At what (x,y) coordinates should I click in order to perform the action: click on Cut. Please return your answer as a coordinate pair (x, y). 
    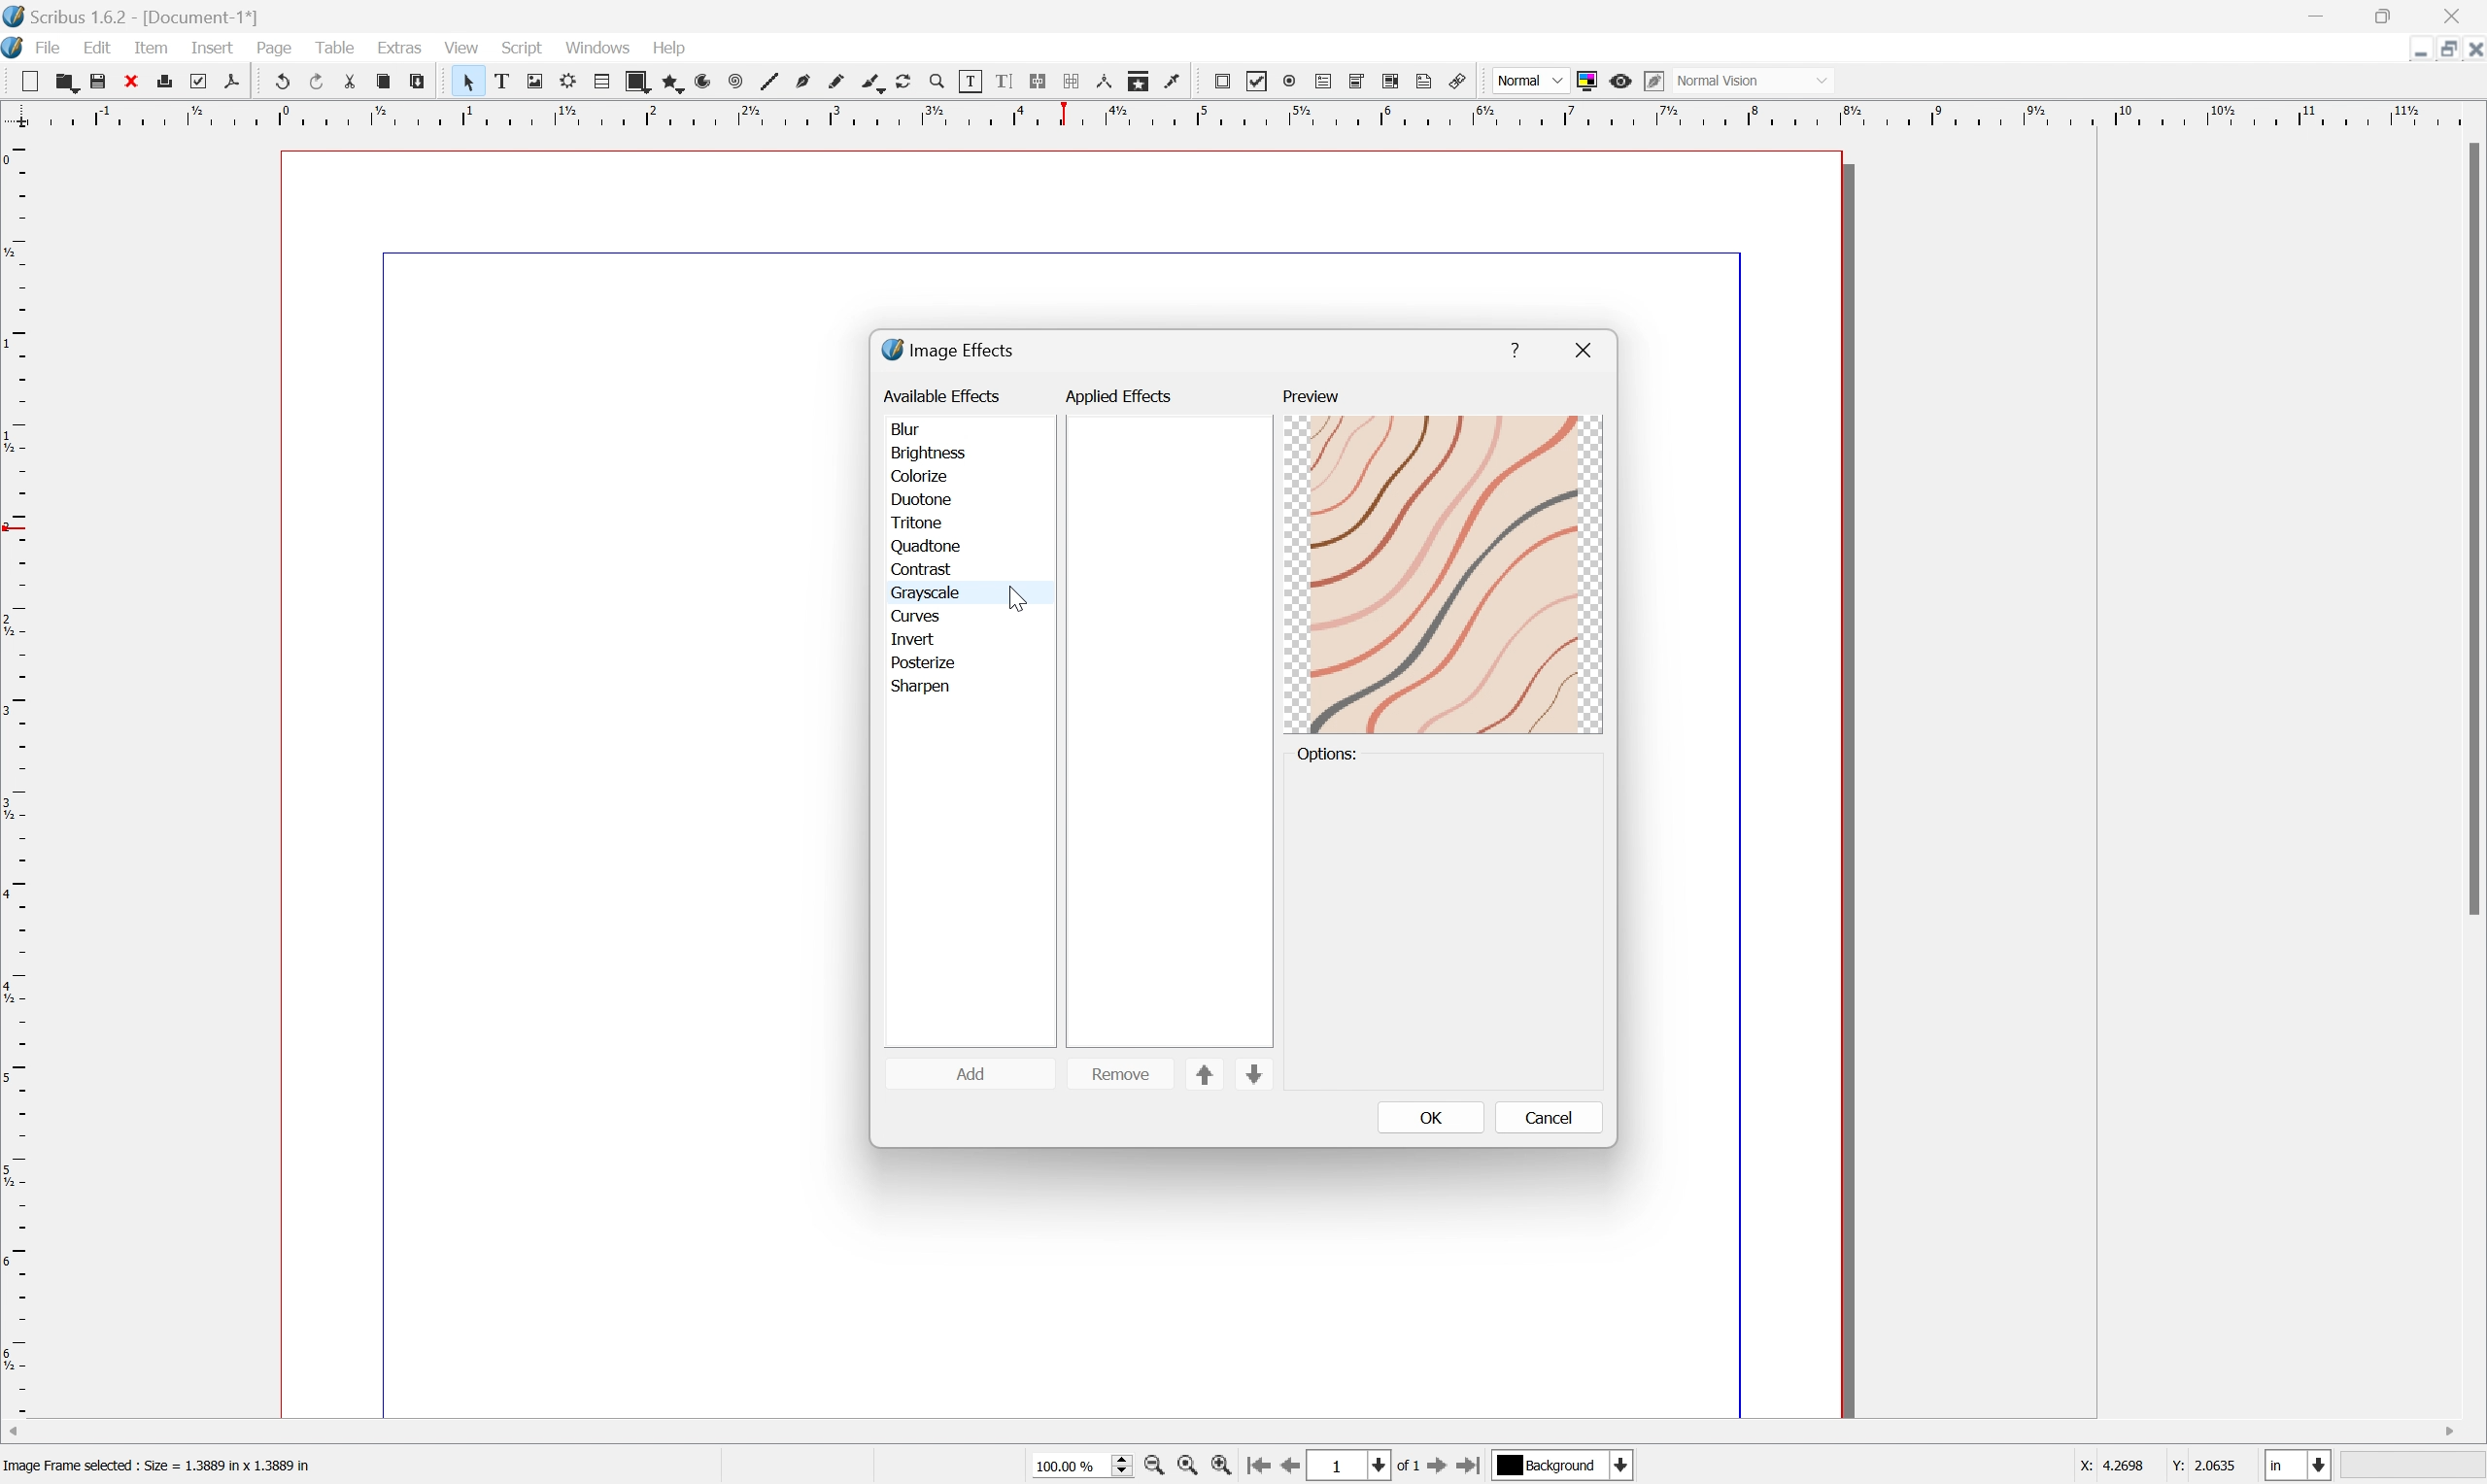
    Looking at the image, I should click on (359, 85).